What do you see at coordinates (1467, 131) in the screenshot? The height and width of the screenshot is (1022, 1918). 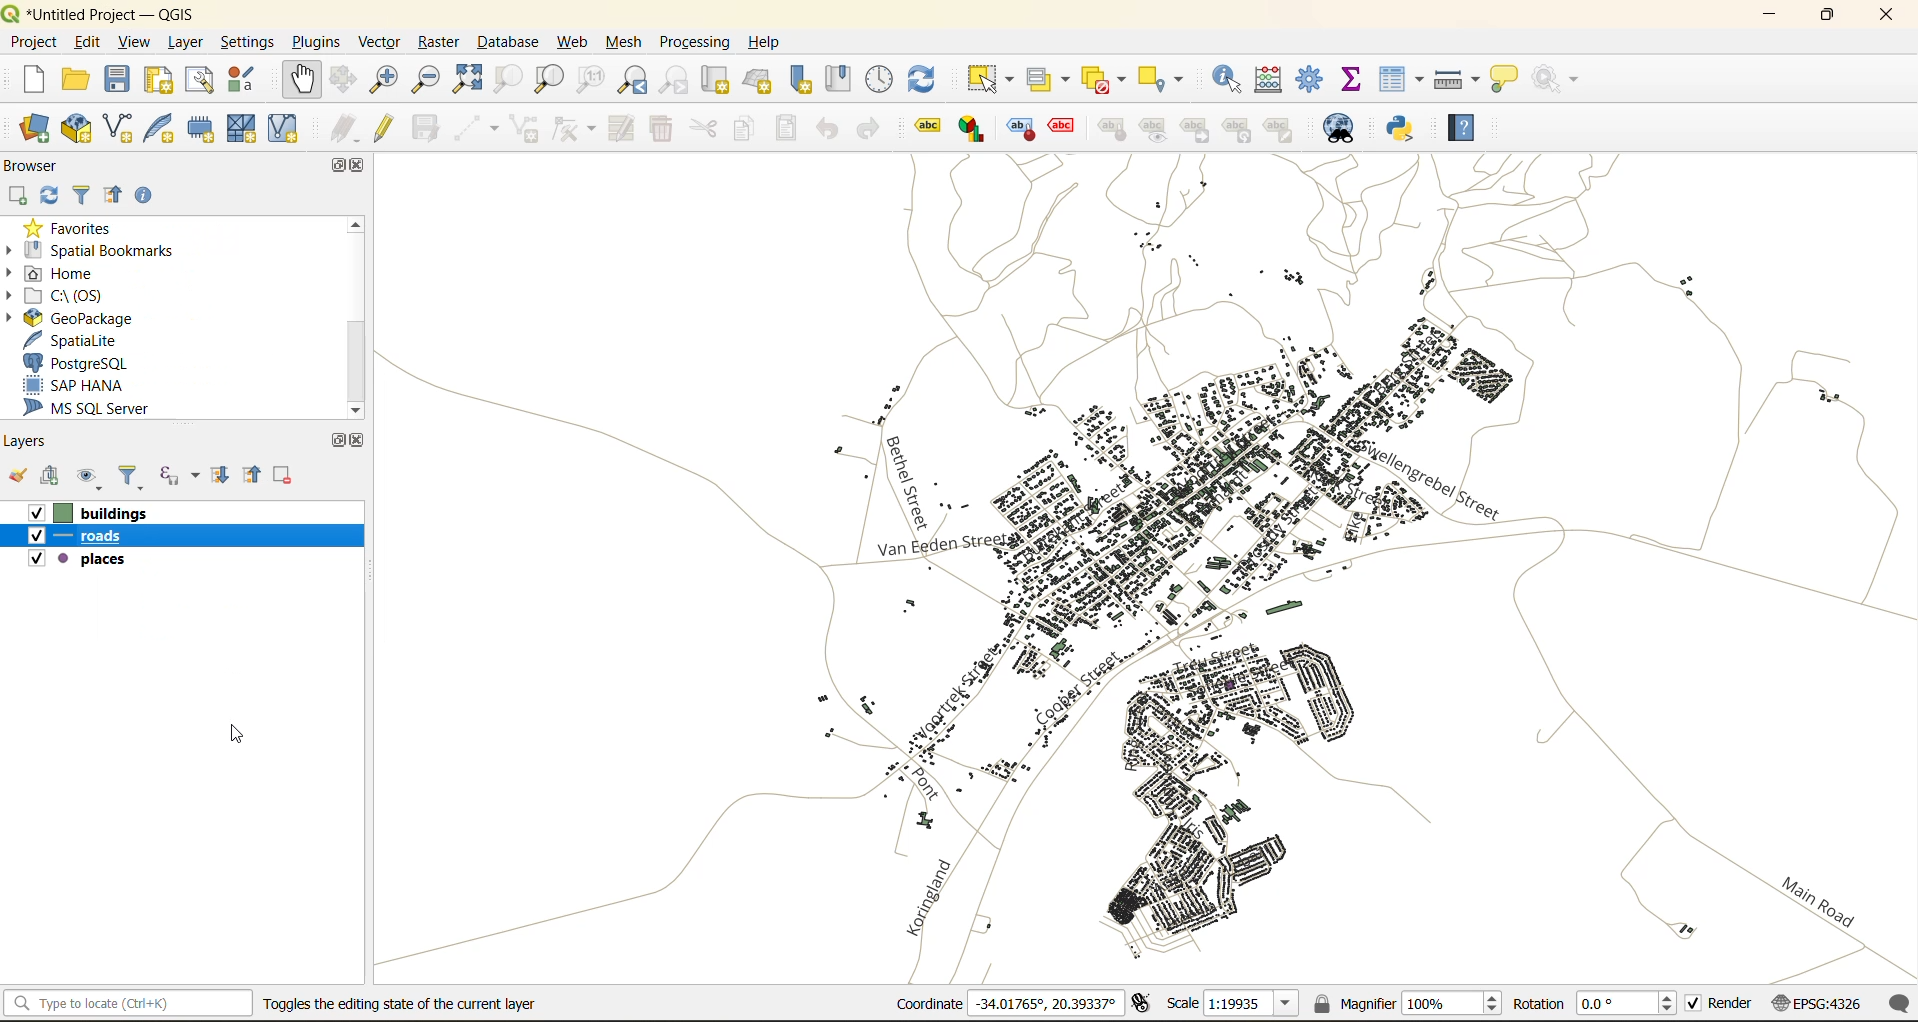 I see `help` at bounding box center [1467, 131].